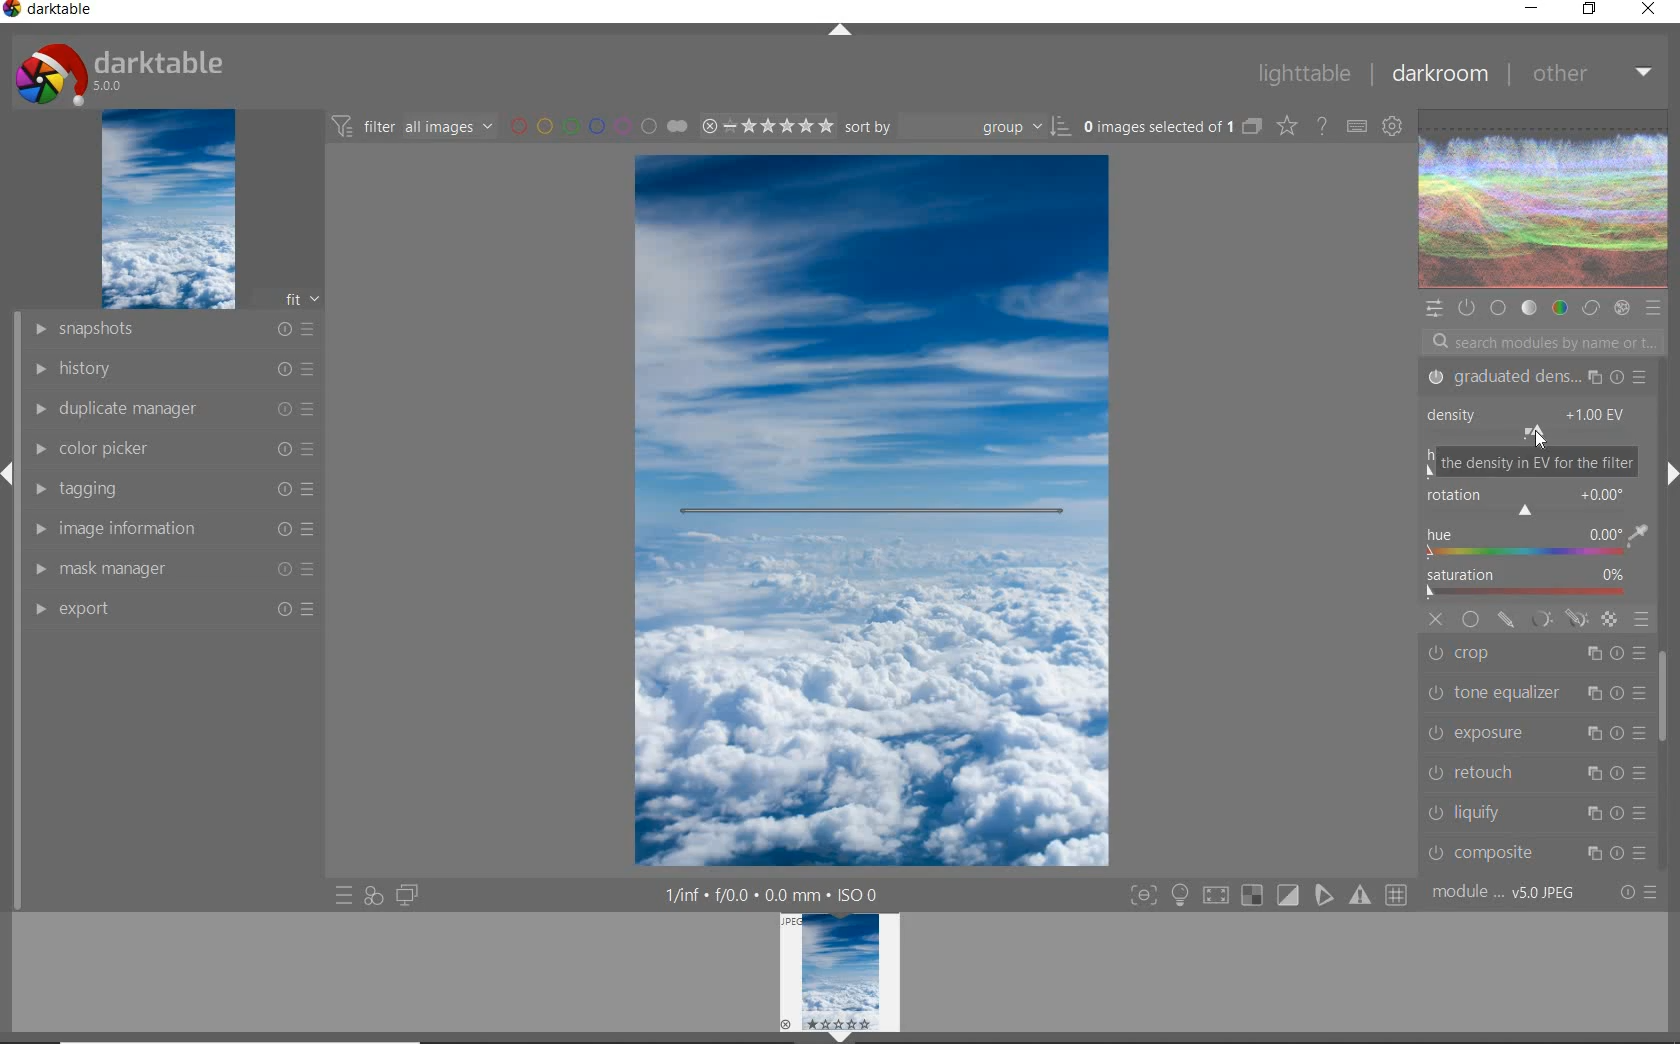 The image size is (1680, 1044). I want to click on SNAPSHOTS, so click(175, 329).